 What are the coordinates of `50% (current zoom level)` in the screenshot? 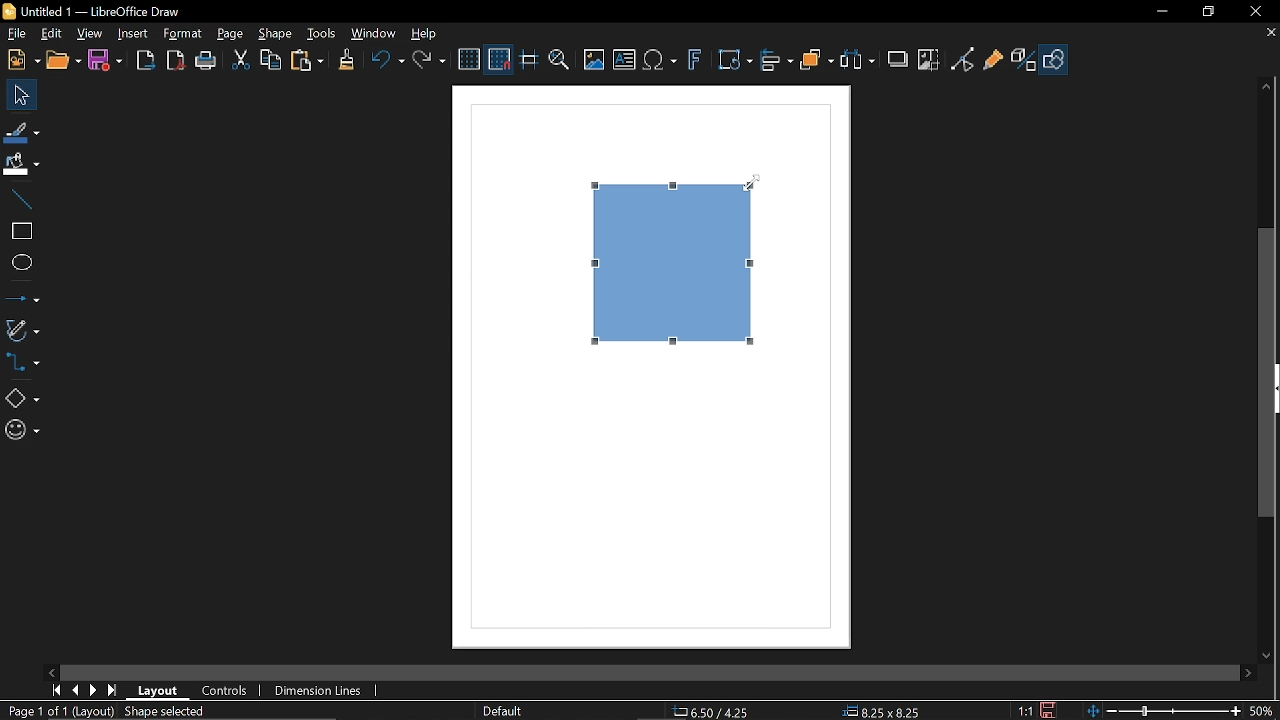 It's located at (1265, 709).